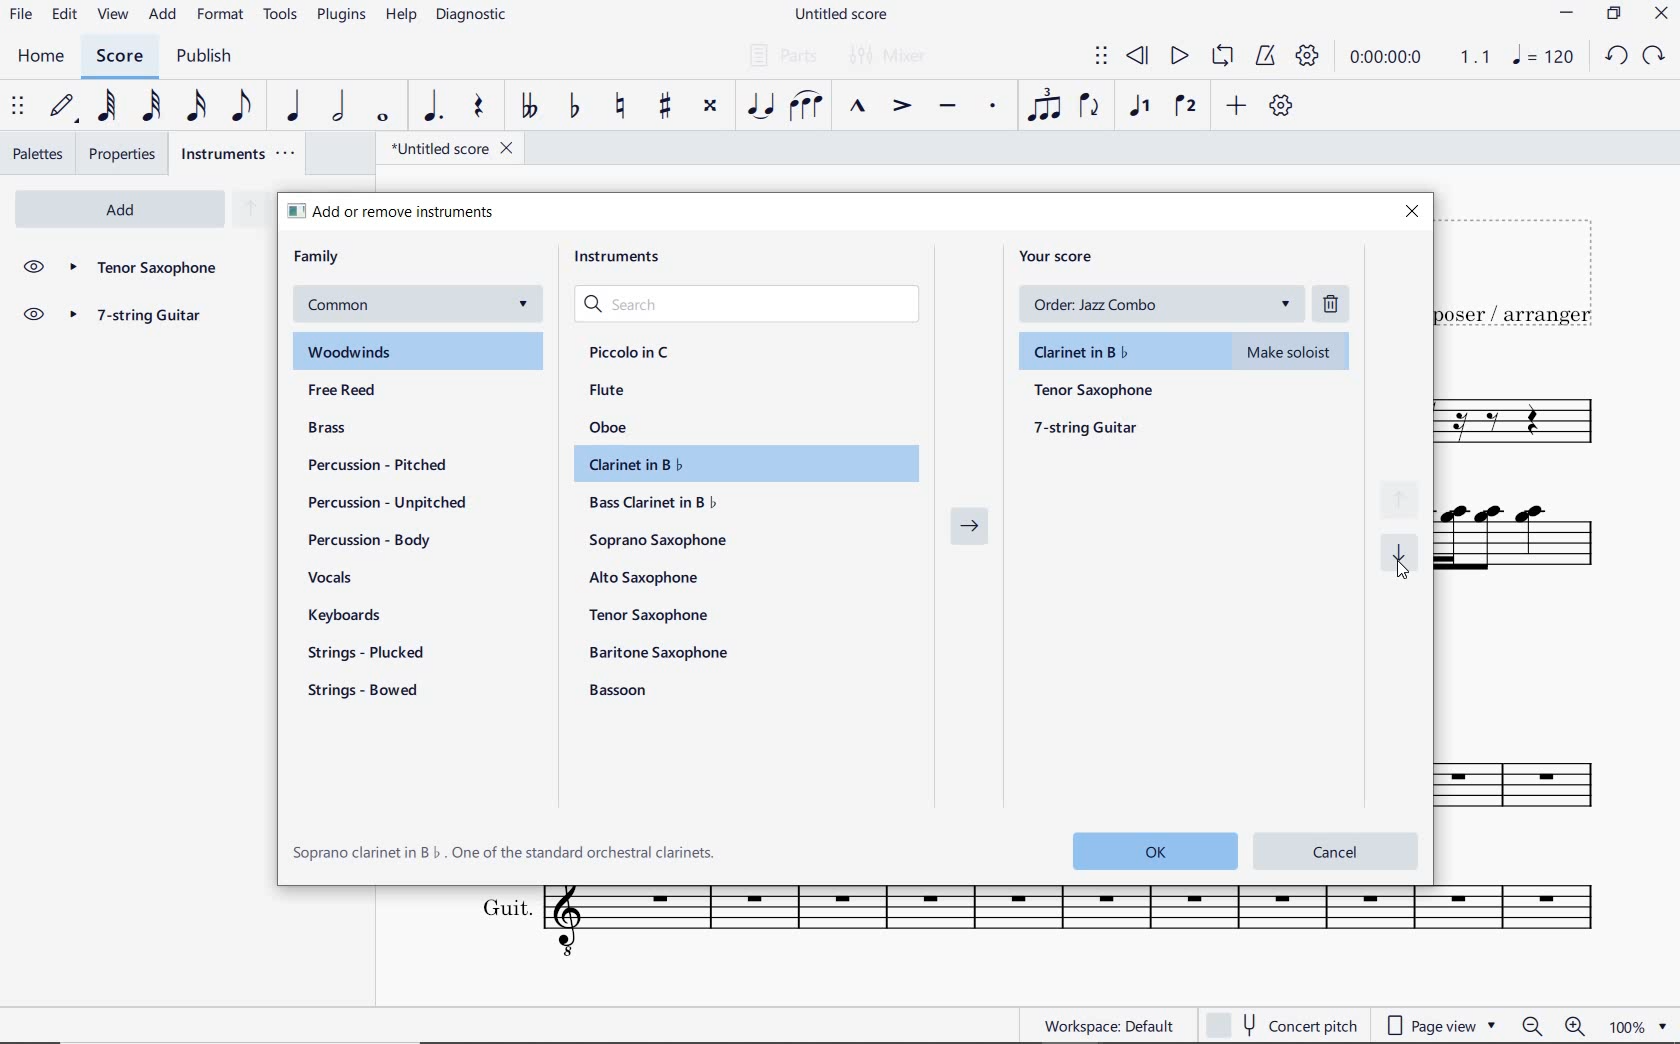 Image resolution: width=1680 pixels, height=1044 pixels. Describe the element at coordinates (1188, 107) in the screenshot. I see `VOICE 2` at that location.